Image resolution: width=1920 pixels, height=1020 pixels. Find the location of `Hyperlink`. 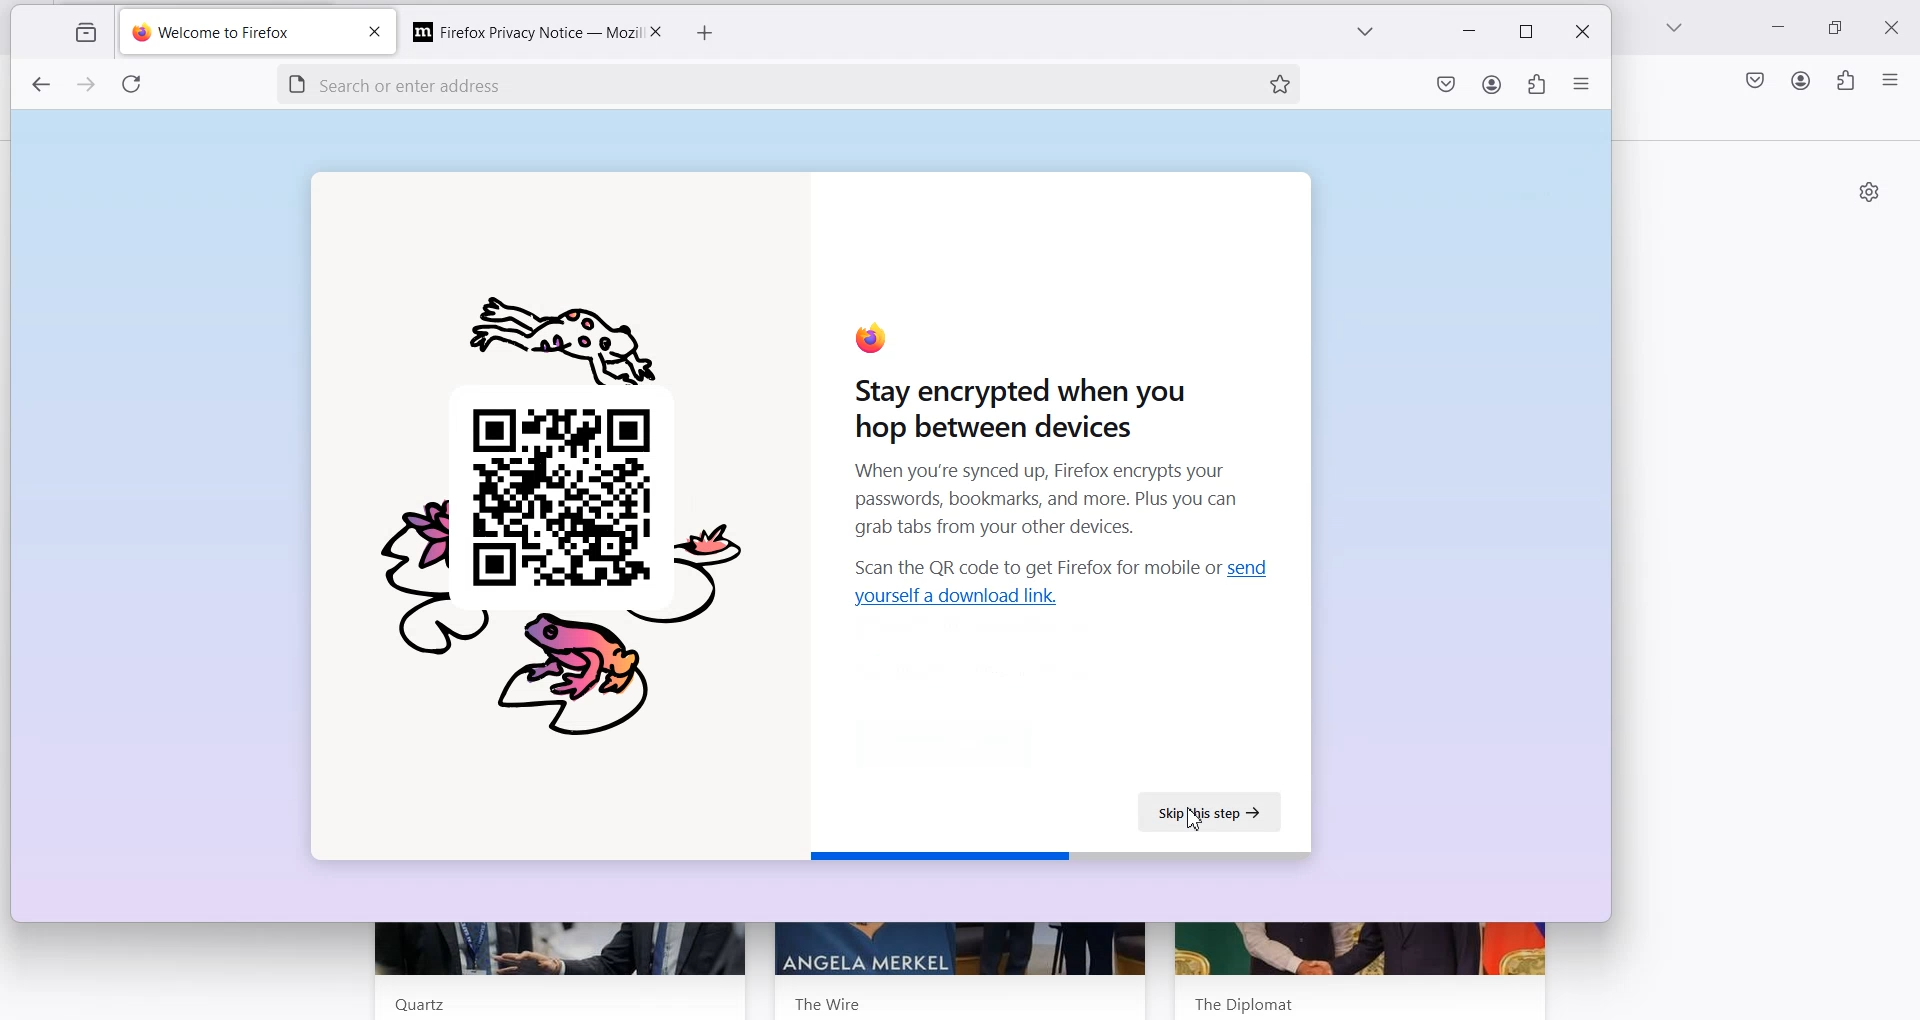

Hyperlink is located at coordinates (957, 597).